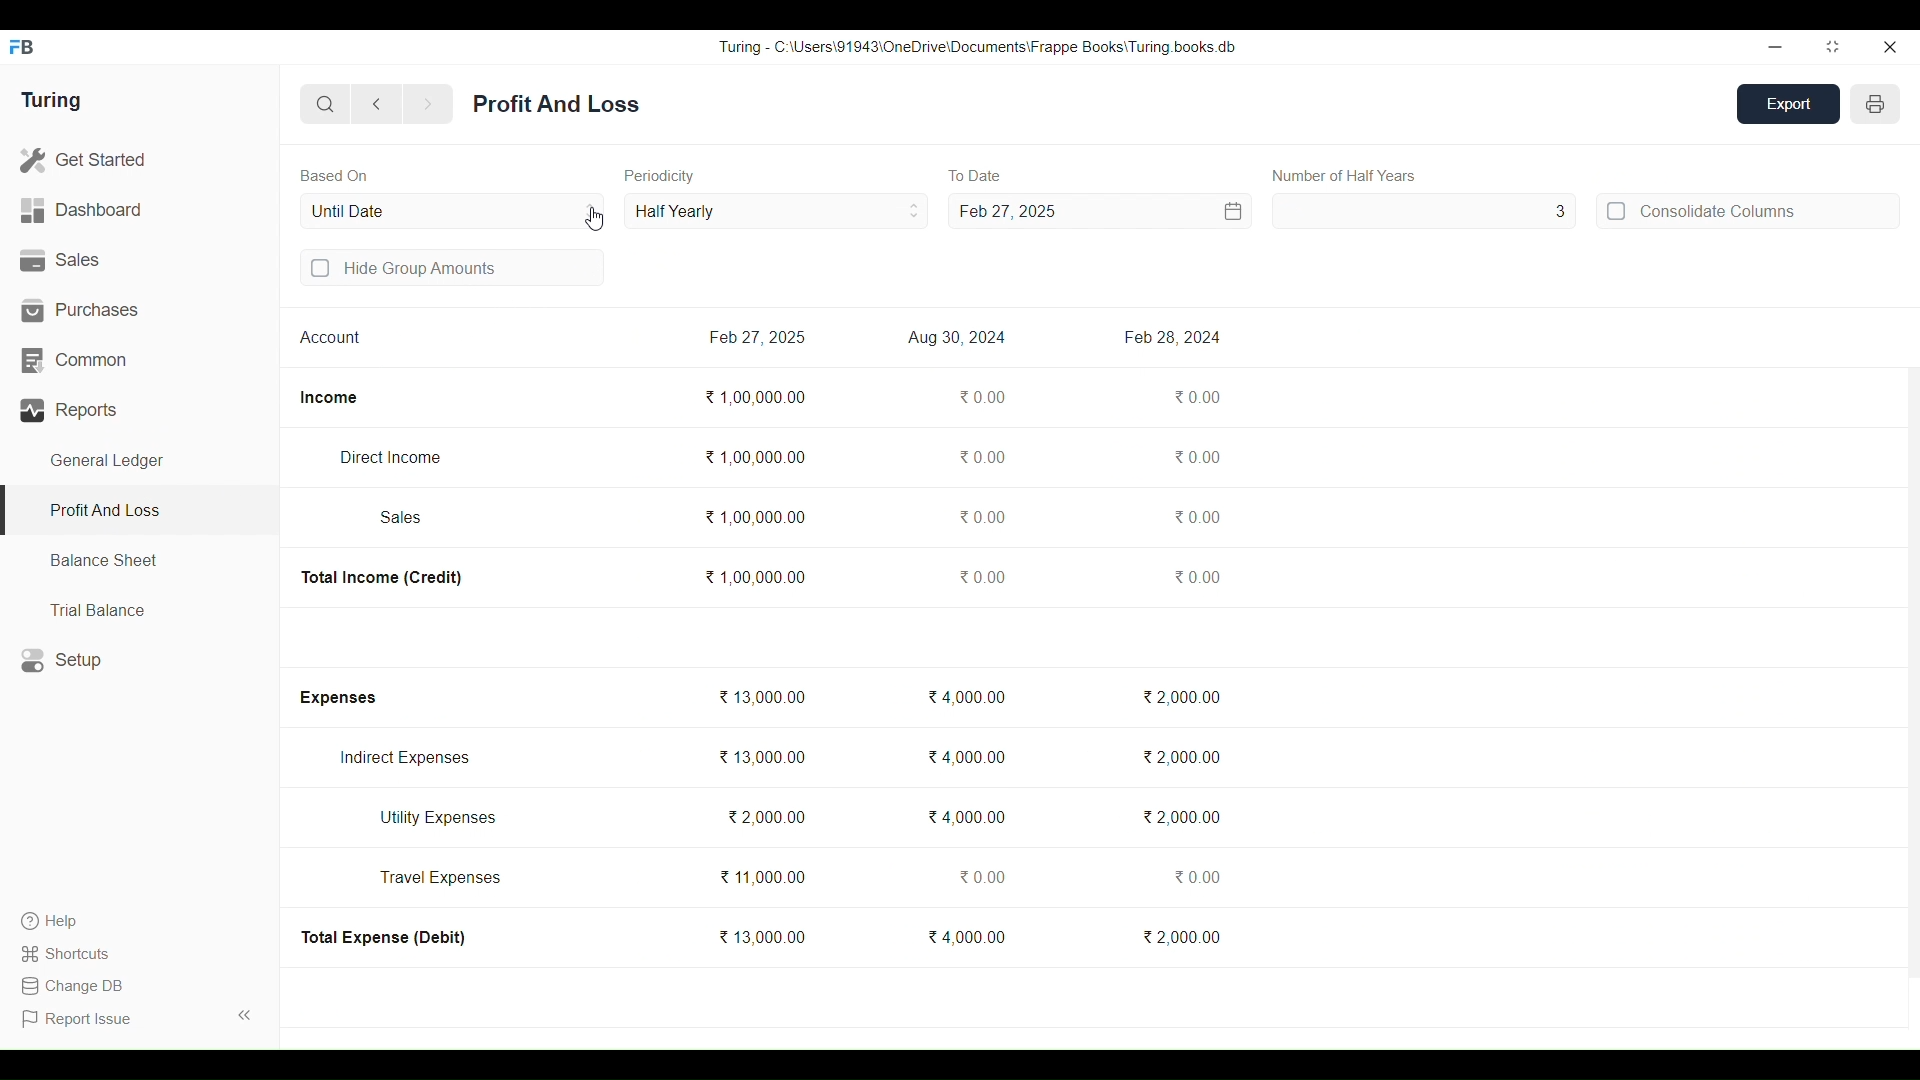  Describe the element at coordinates (140, 310) in the screenshot. I see `Purchases` at that location.